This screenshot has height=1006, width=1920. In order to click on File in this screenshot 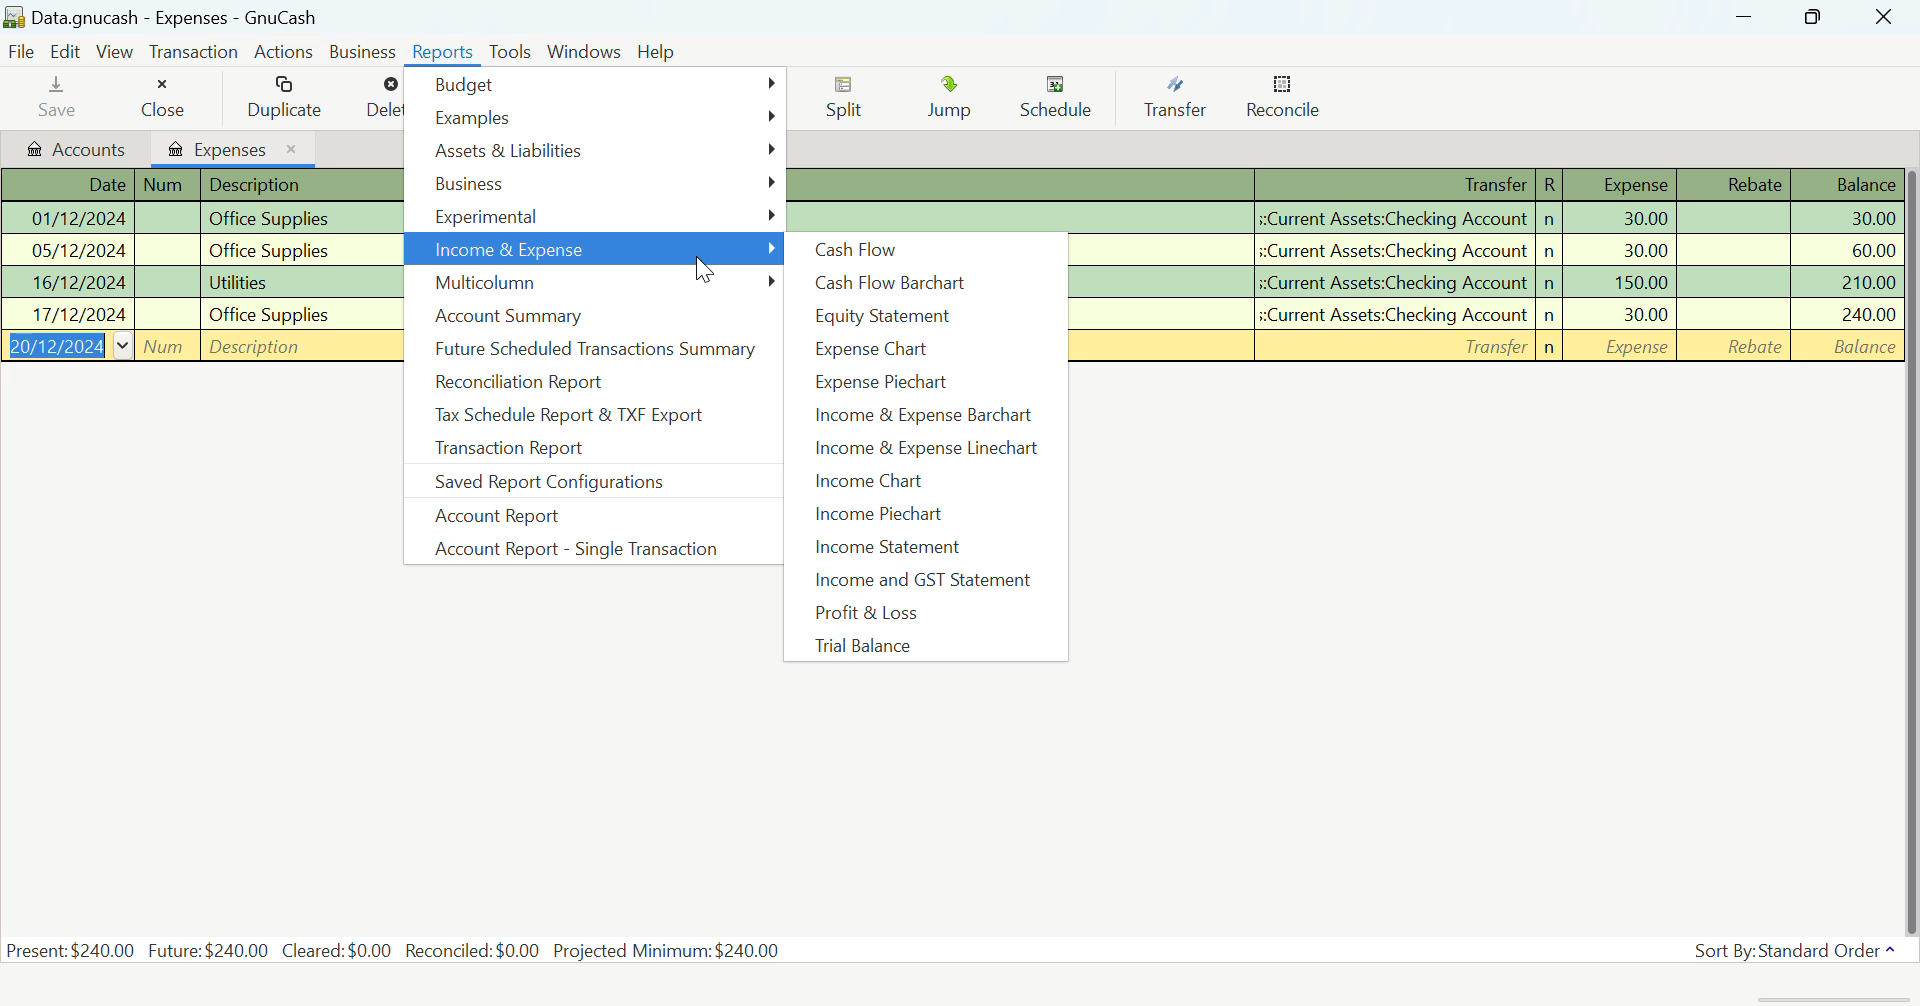, I will do `click(23, 50)`.